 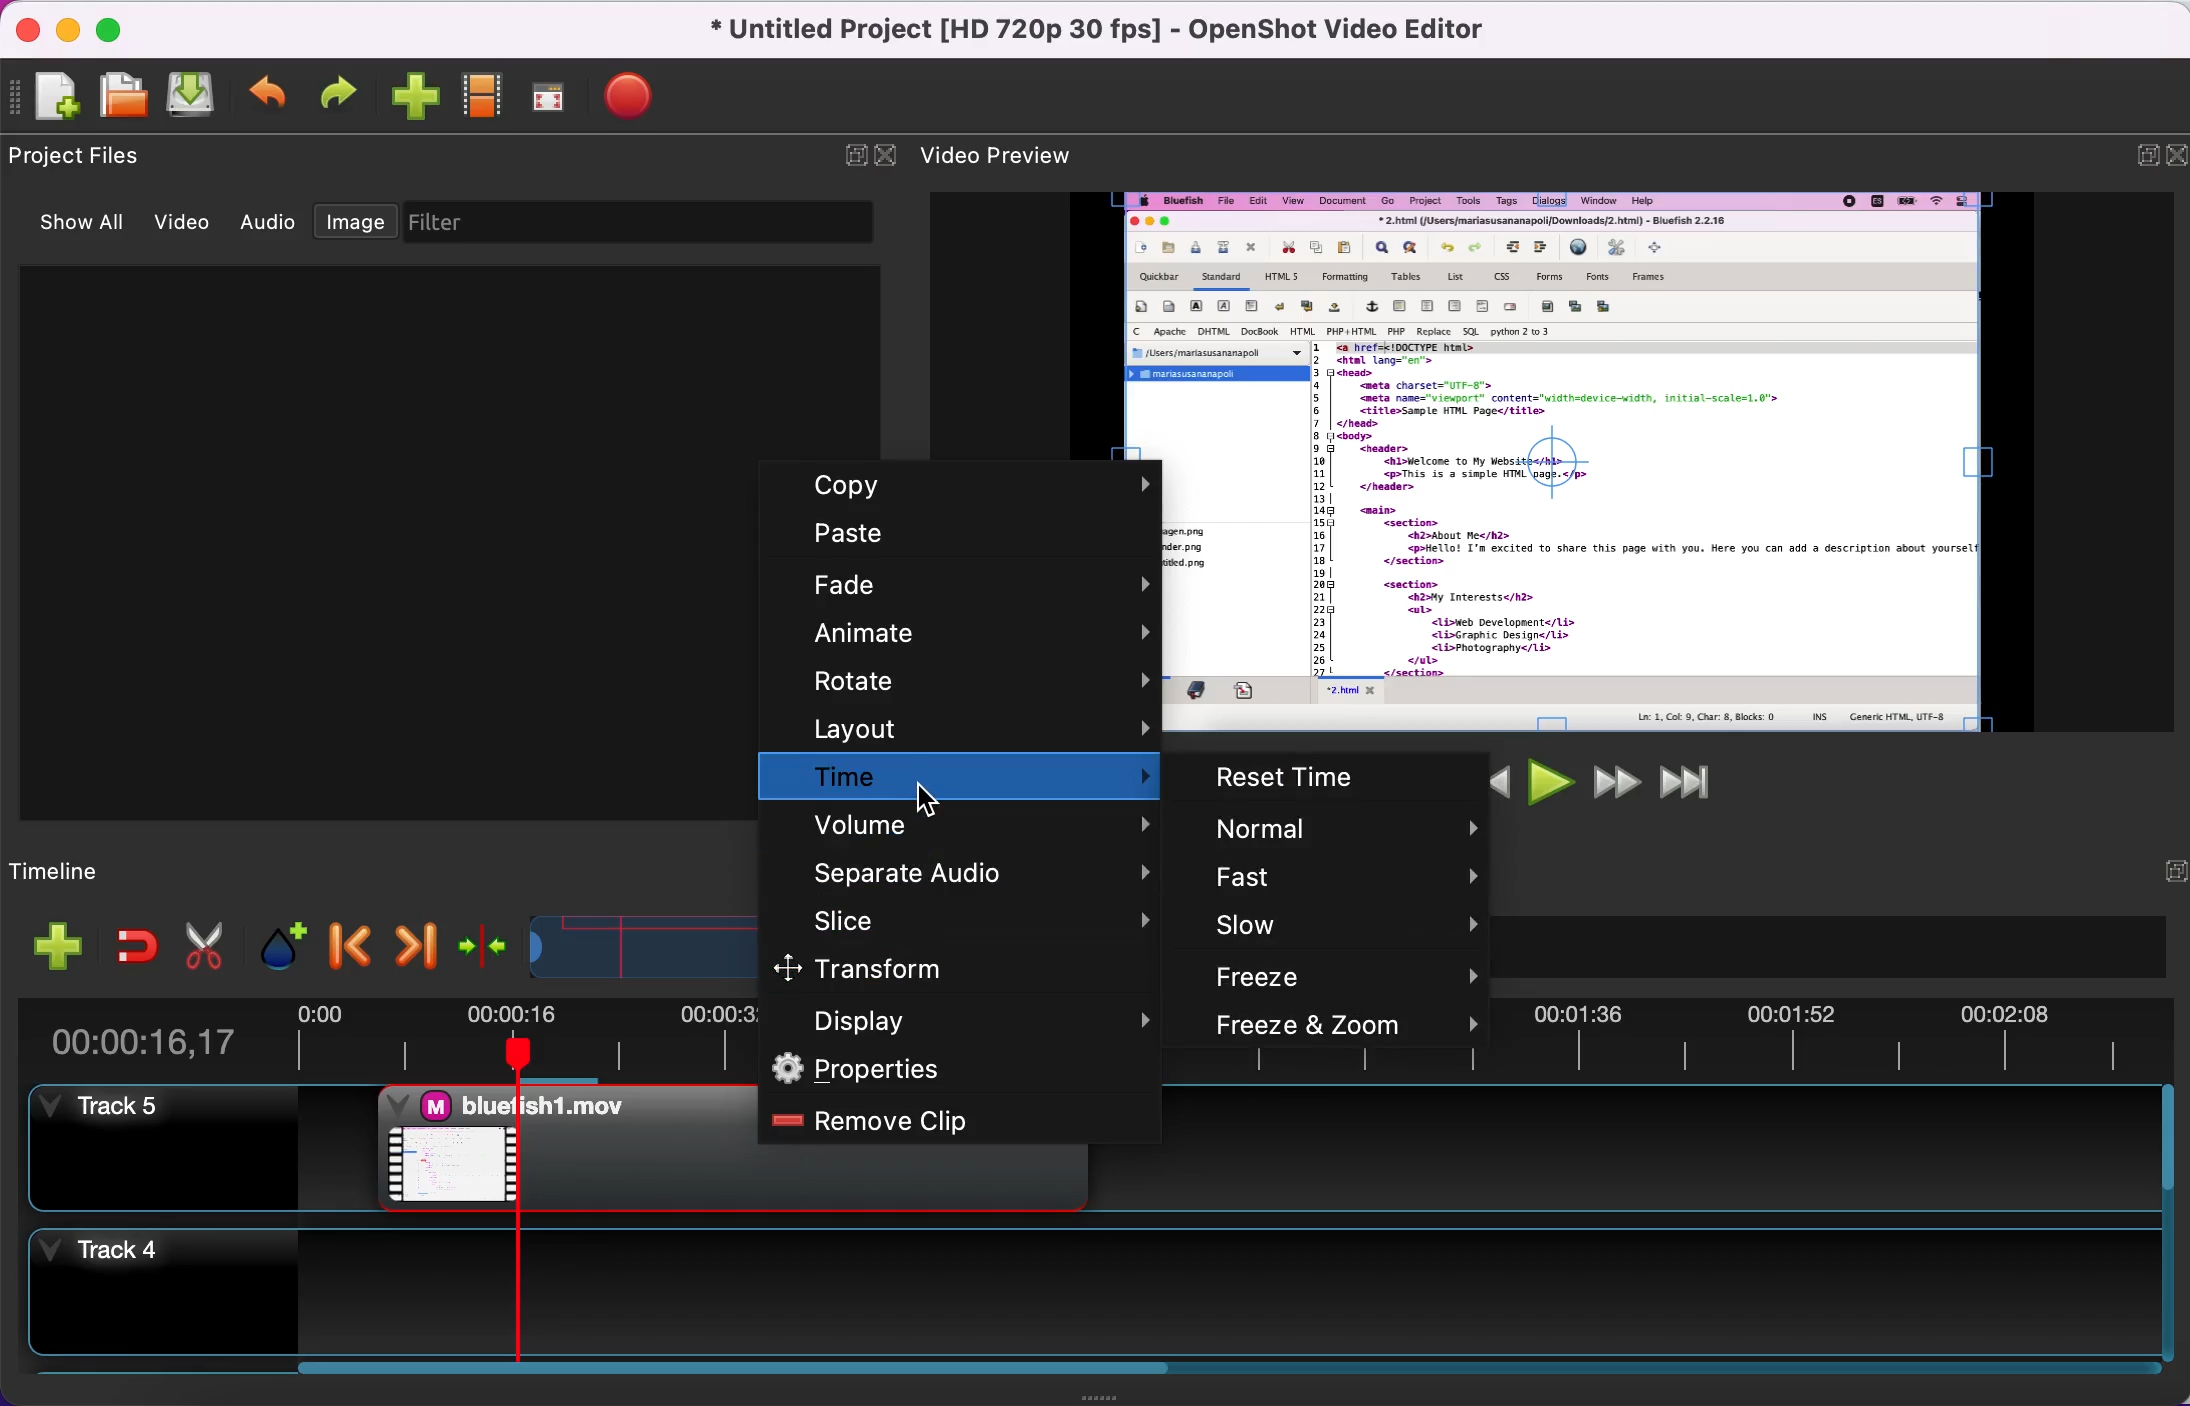 I want to click on cut, so click(x=205, y=942).